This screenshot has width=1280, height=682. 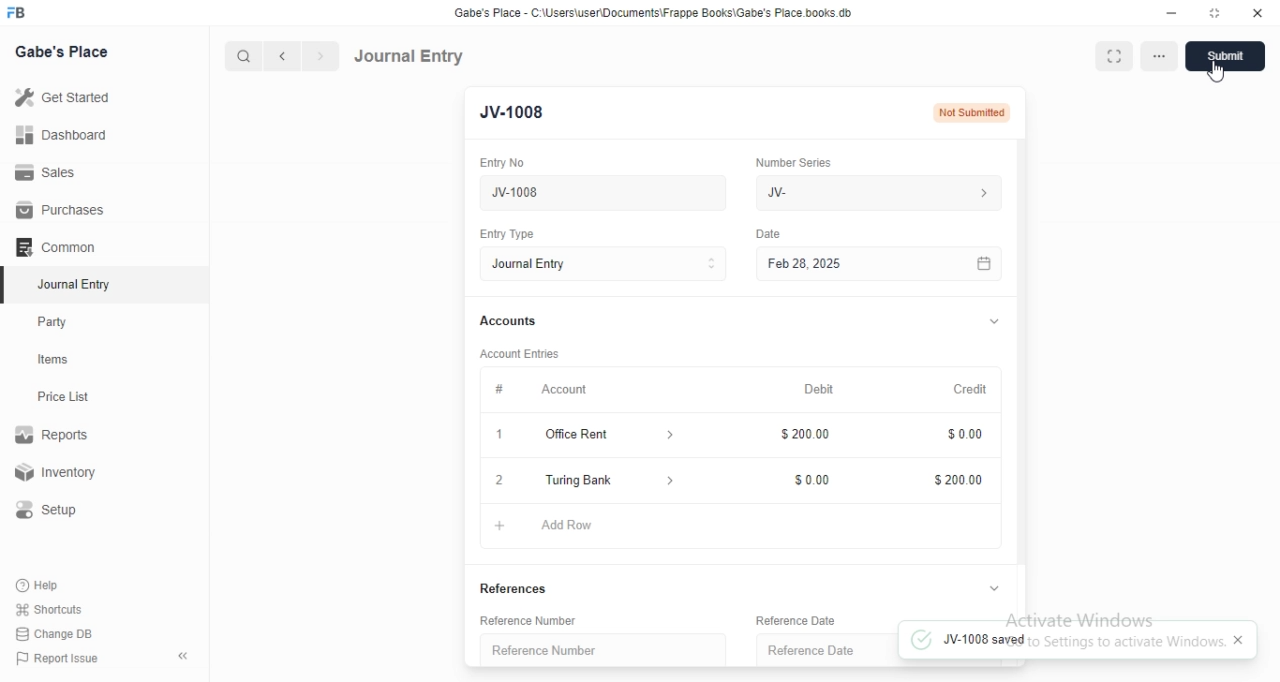 I want to click on + AddRow, so click(x=731, y=524).